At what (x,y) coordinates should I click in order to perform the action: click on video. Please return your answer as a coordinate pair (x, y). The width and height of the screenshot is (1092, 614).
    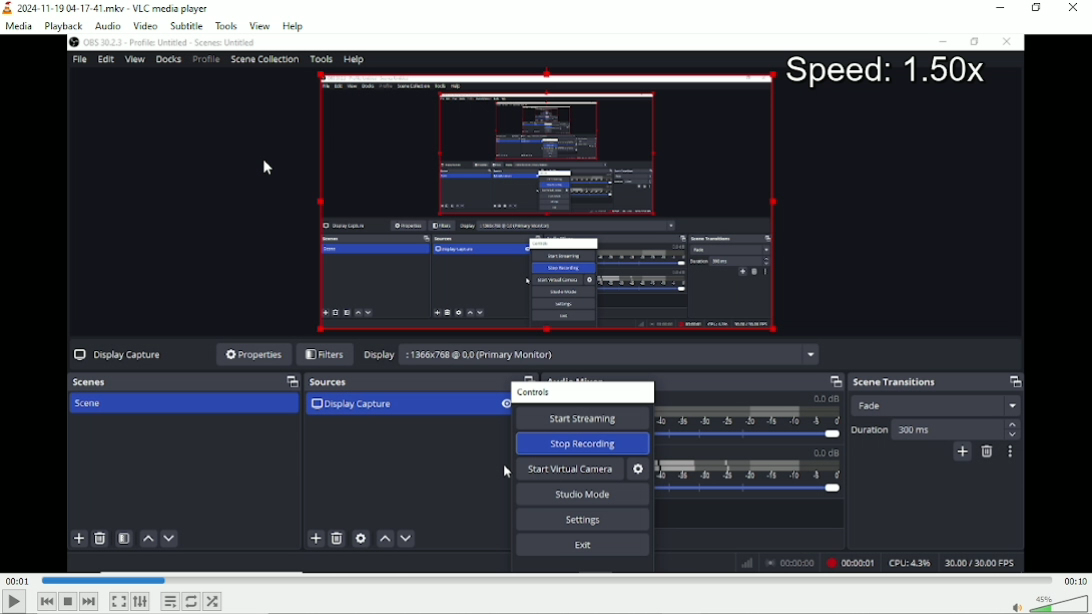
    Looking at the image, I should click on (144, 25).